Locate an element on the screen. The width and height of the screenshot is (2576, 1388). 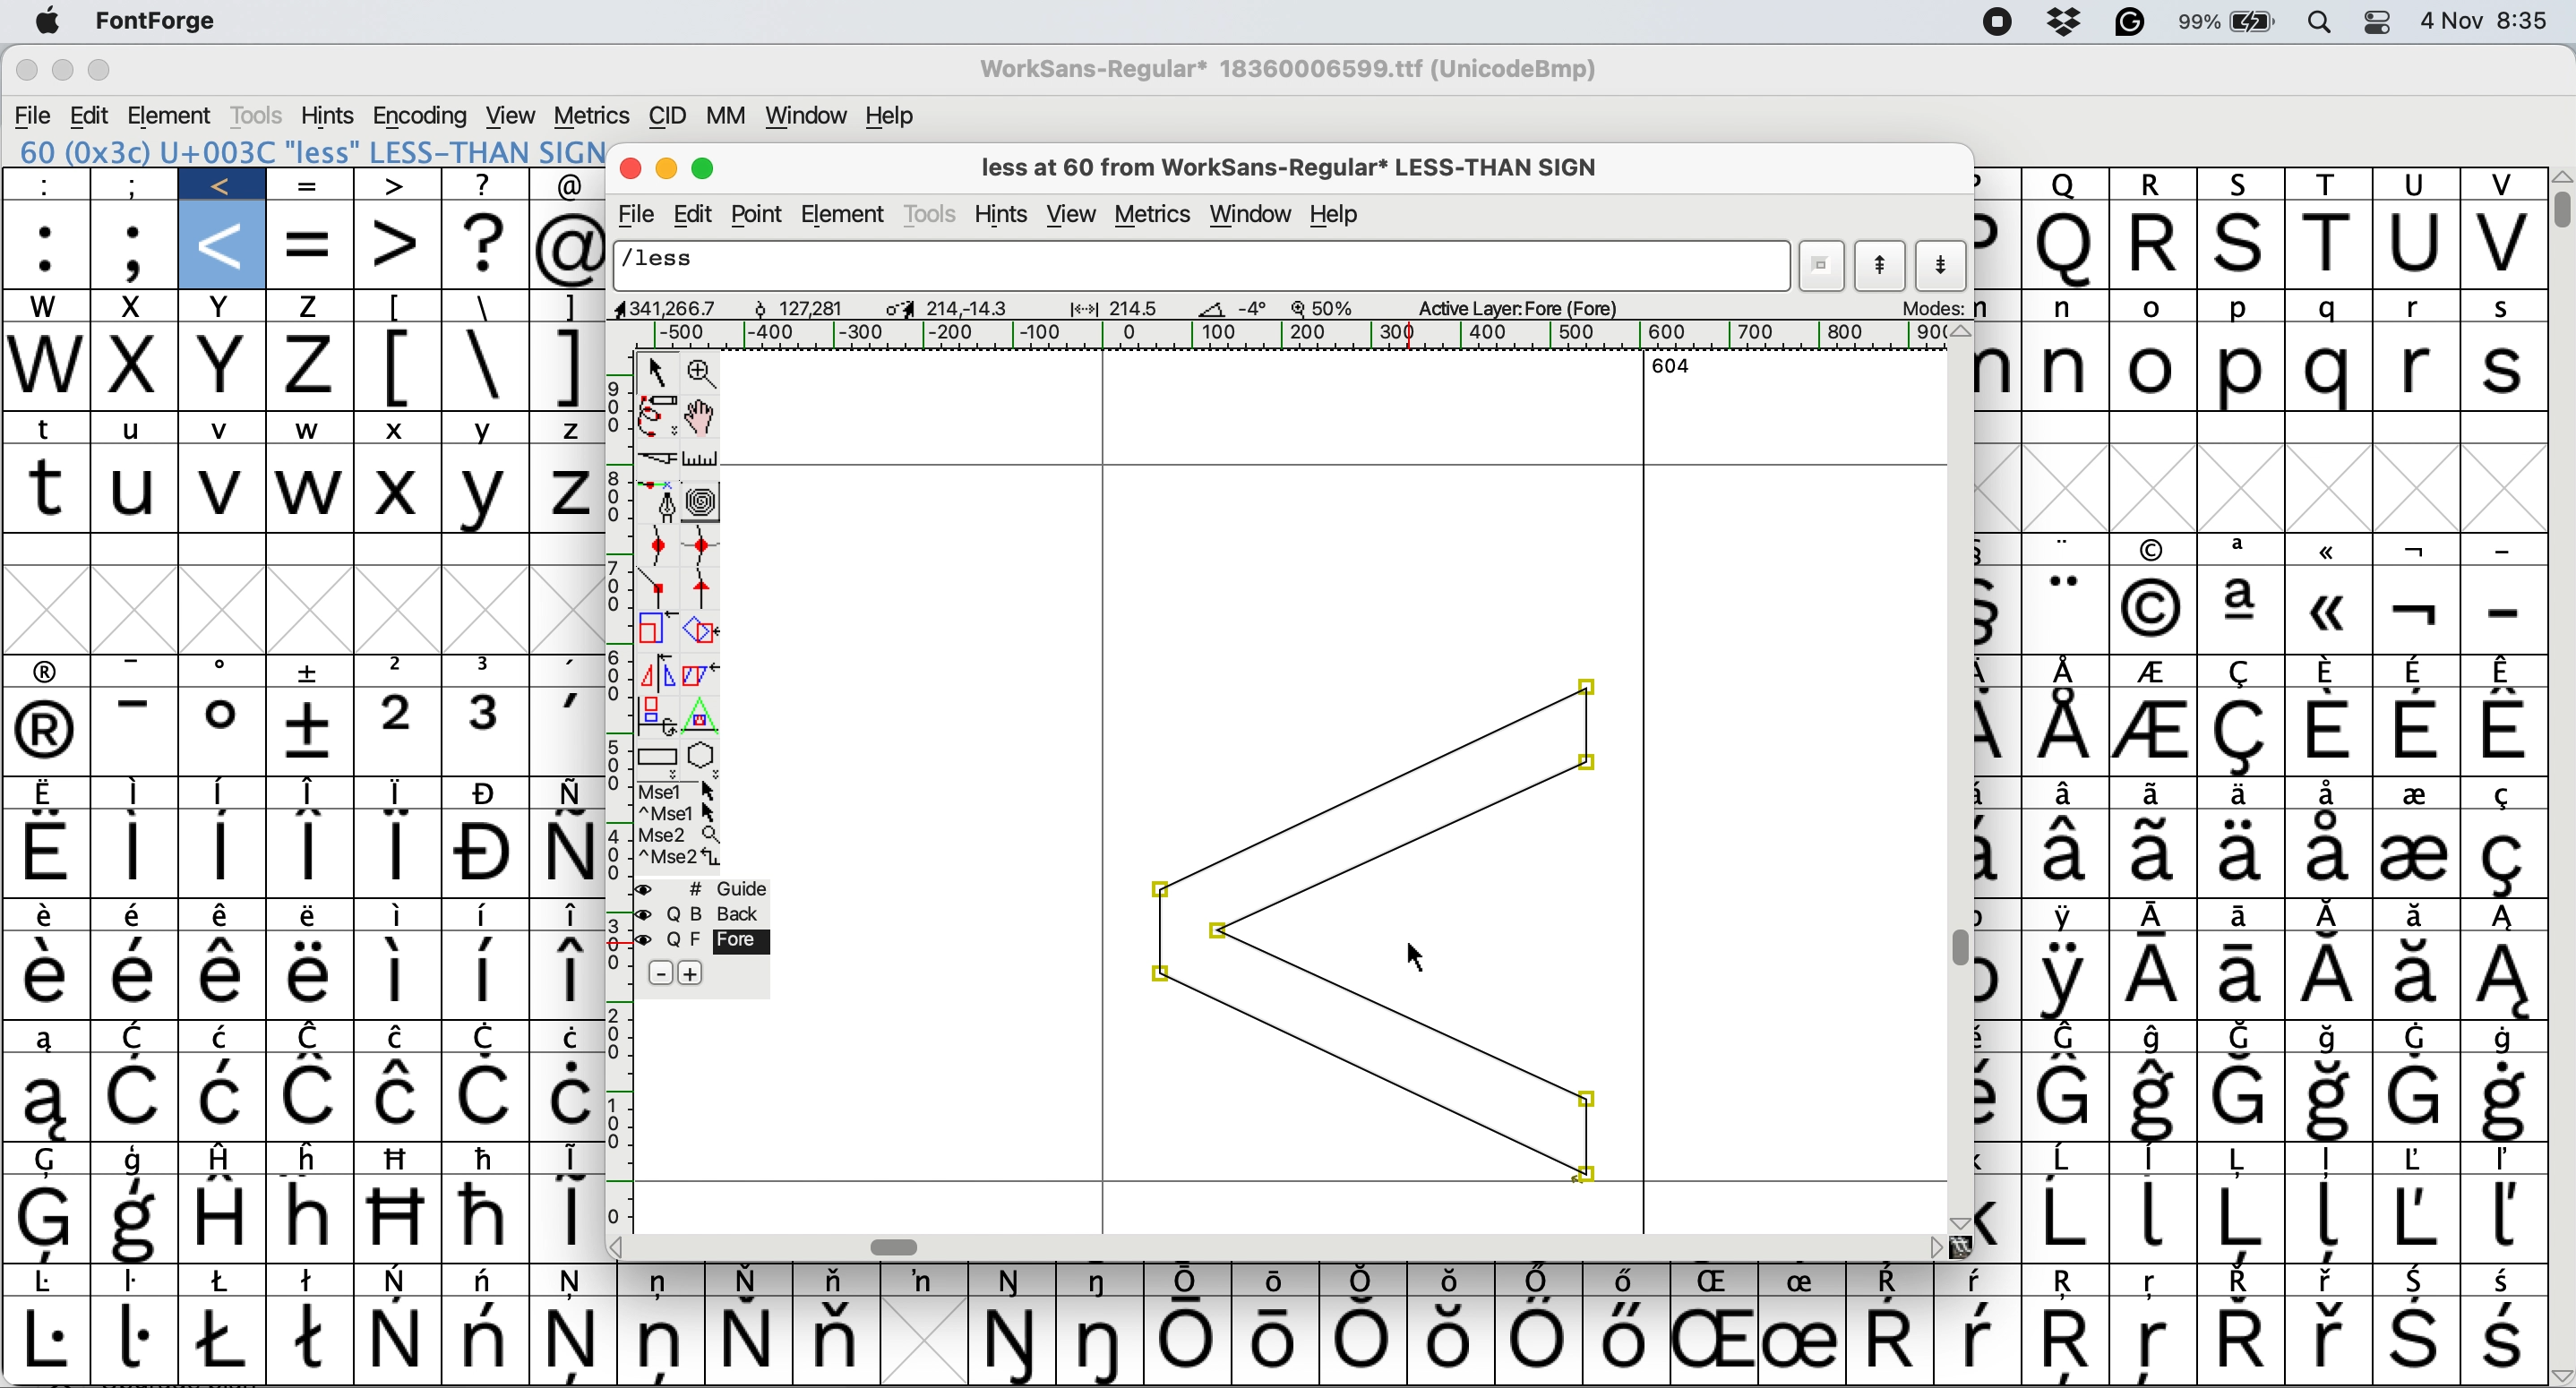
Symbol is located at coordinates (137, 1218).